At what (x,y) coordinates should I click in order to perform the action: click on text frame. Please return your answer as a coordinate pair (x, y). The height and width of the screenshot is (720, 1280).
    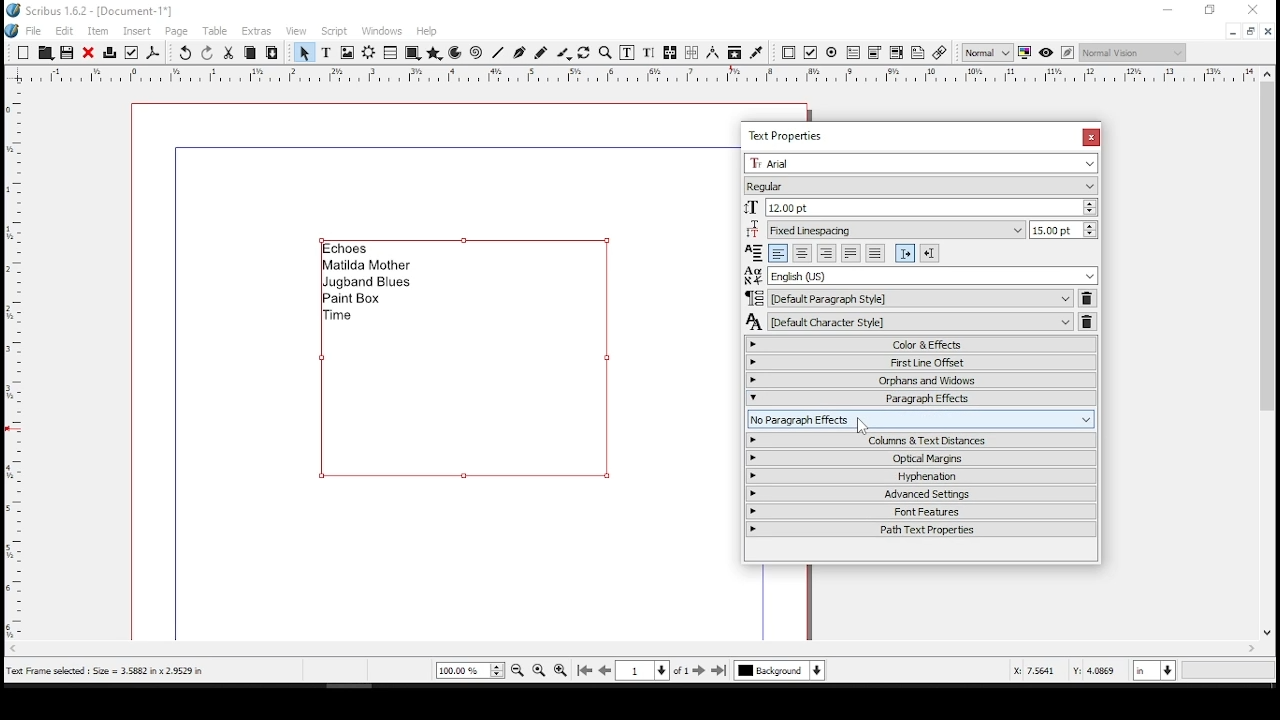
    Looking at the image, I should click on (326, 53).